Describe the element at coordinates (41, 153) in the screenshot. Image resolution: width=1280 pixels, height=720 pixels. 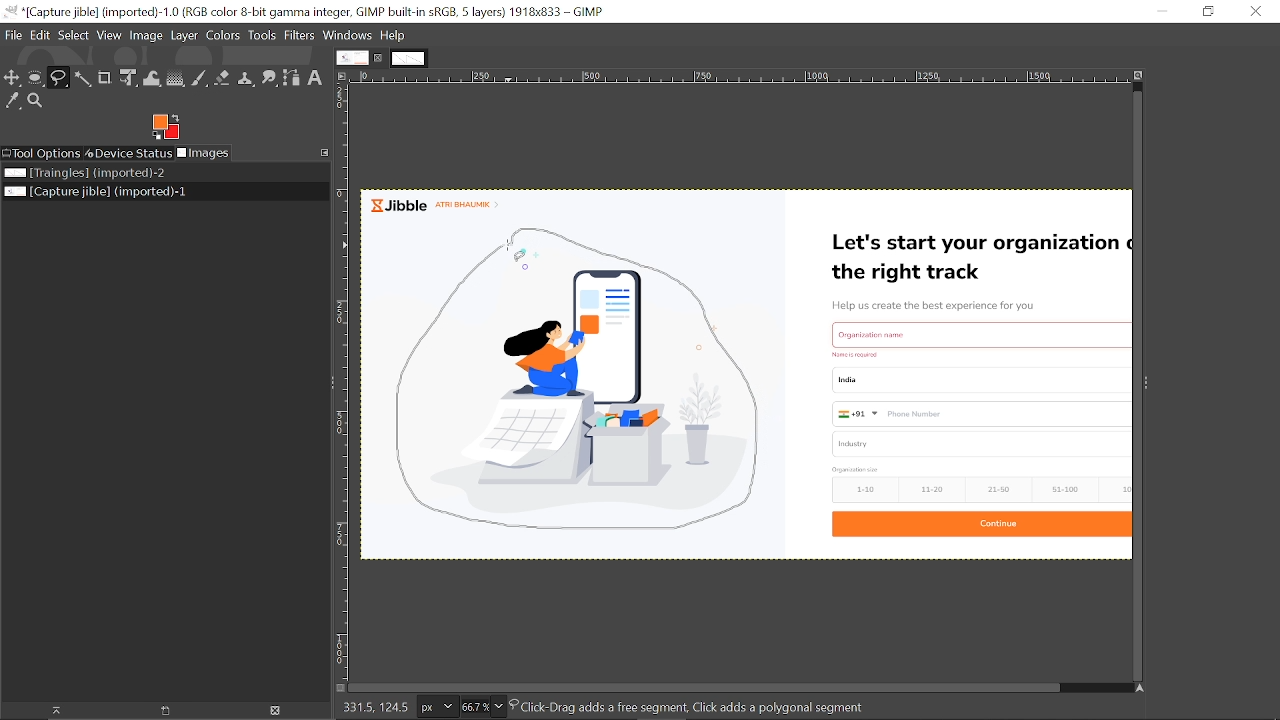
I see `Tool options` at that location.